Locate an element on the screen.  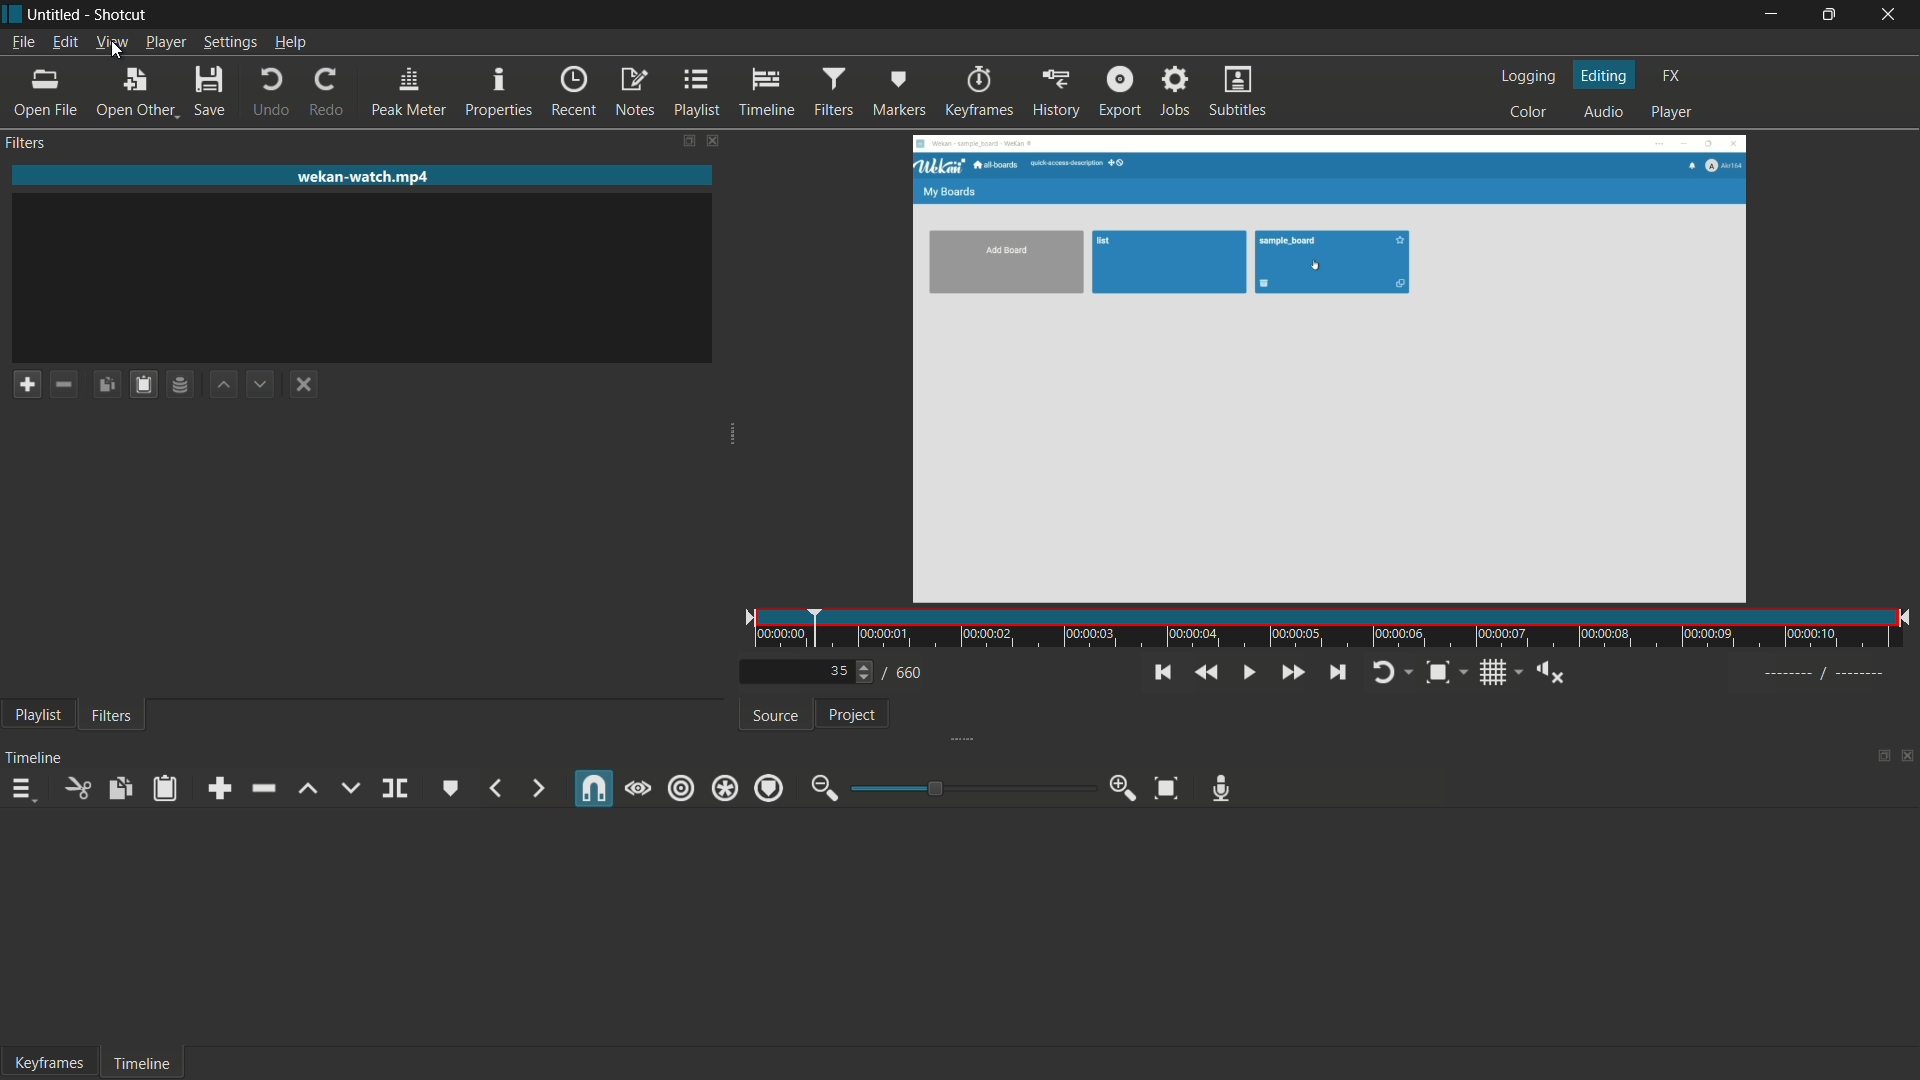
skip to the next point is located at coordinates (1334, 673).